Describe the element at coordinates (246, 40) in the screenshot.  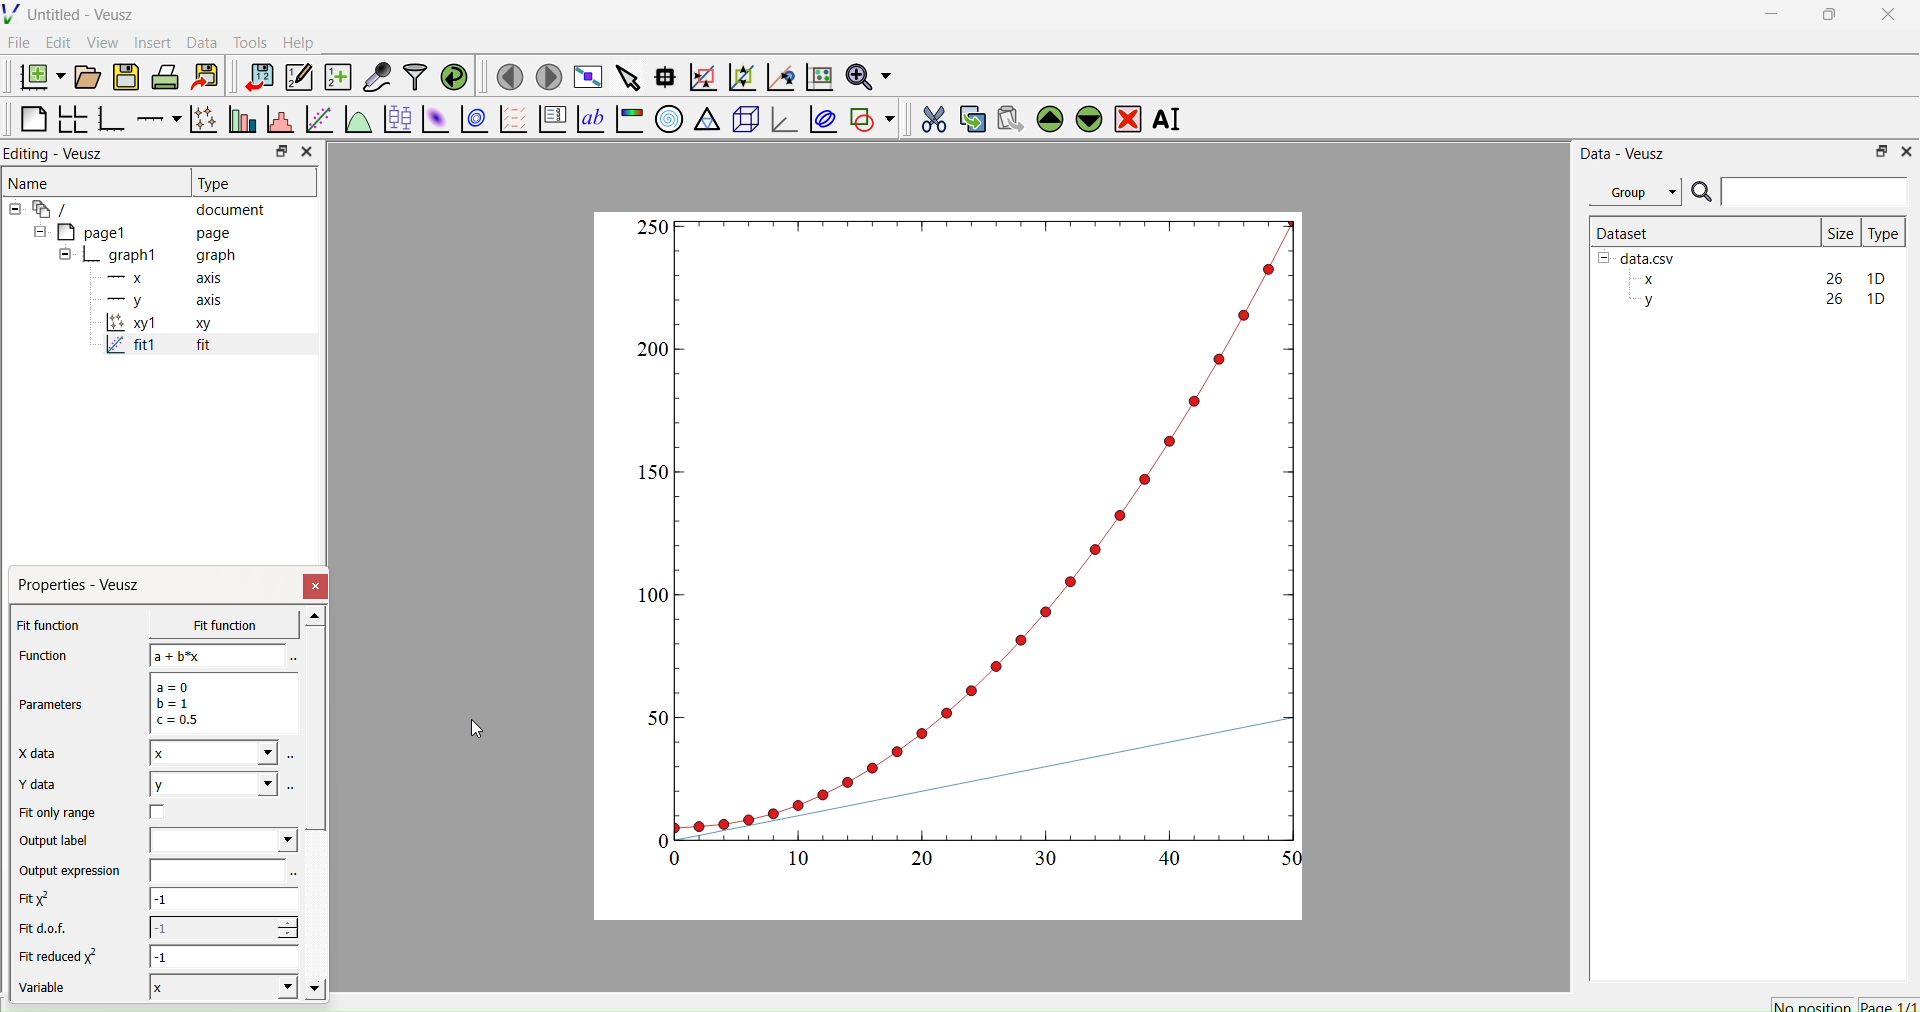
I see `Tools` at that location.